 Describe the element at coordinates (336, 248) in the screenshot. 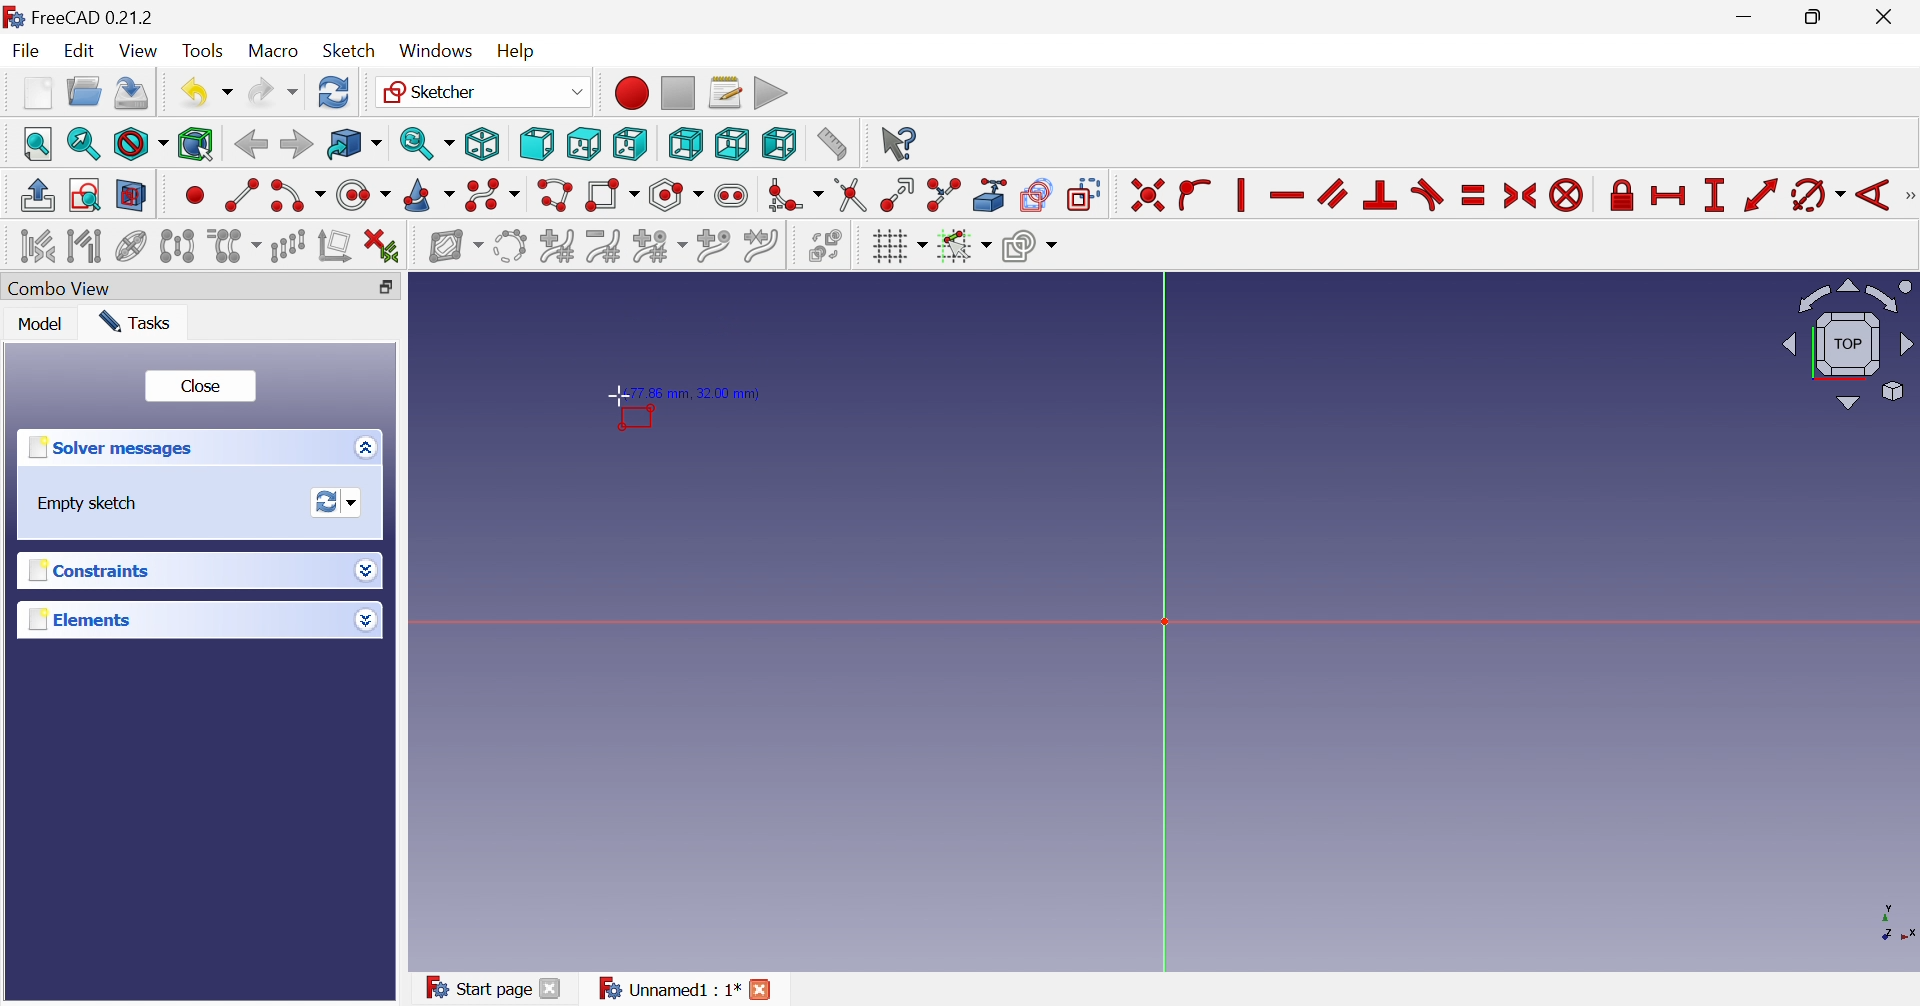

I see `Remove axes alignment` at that location.